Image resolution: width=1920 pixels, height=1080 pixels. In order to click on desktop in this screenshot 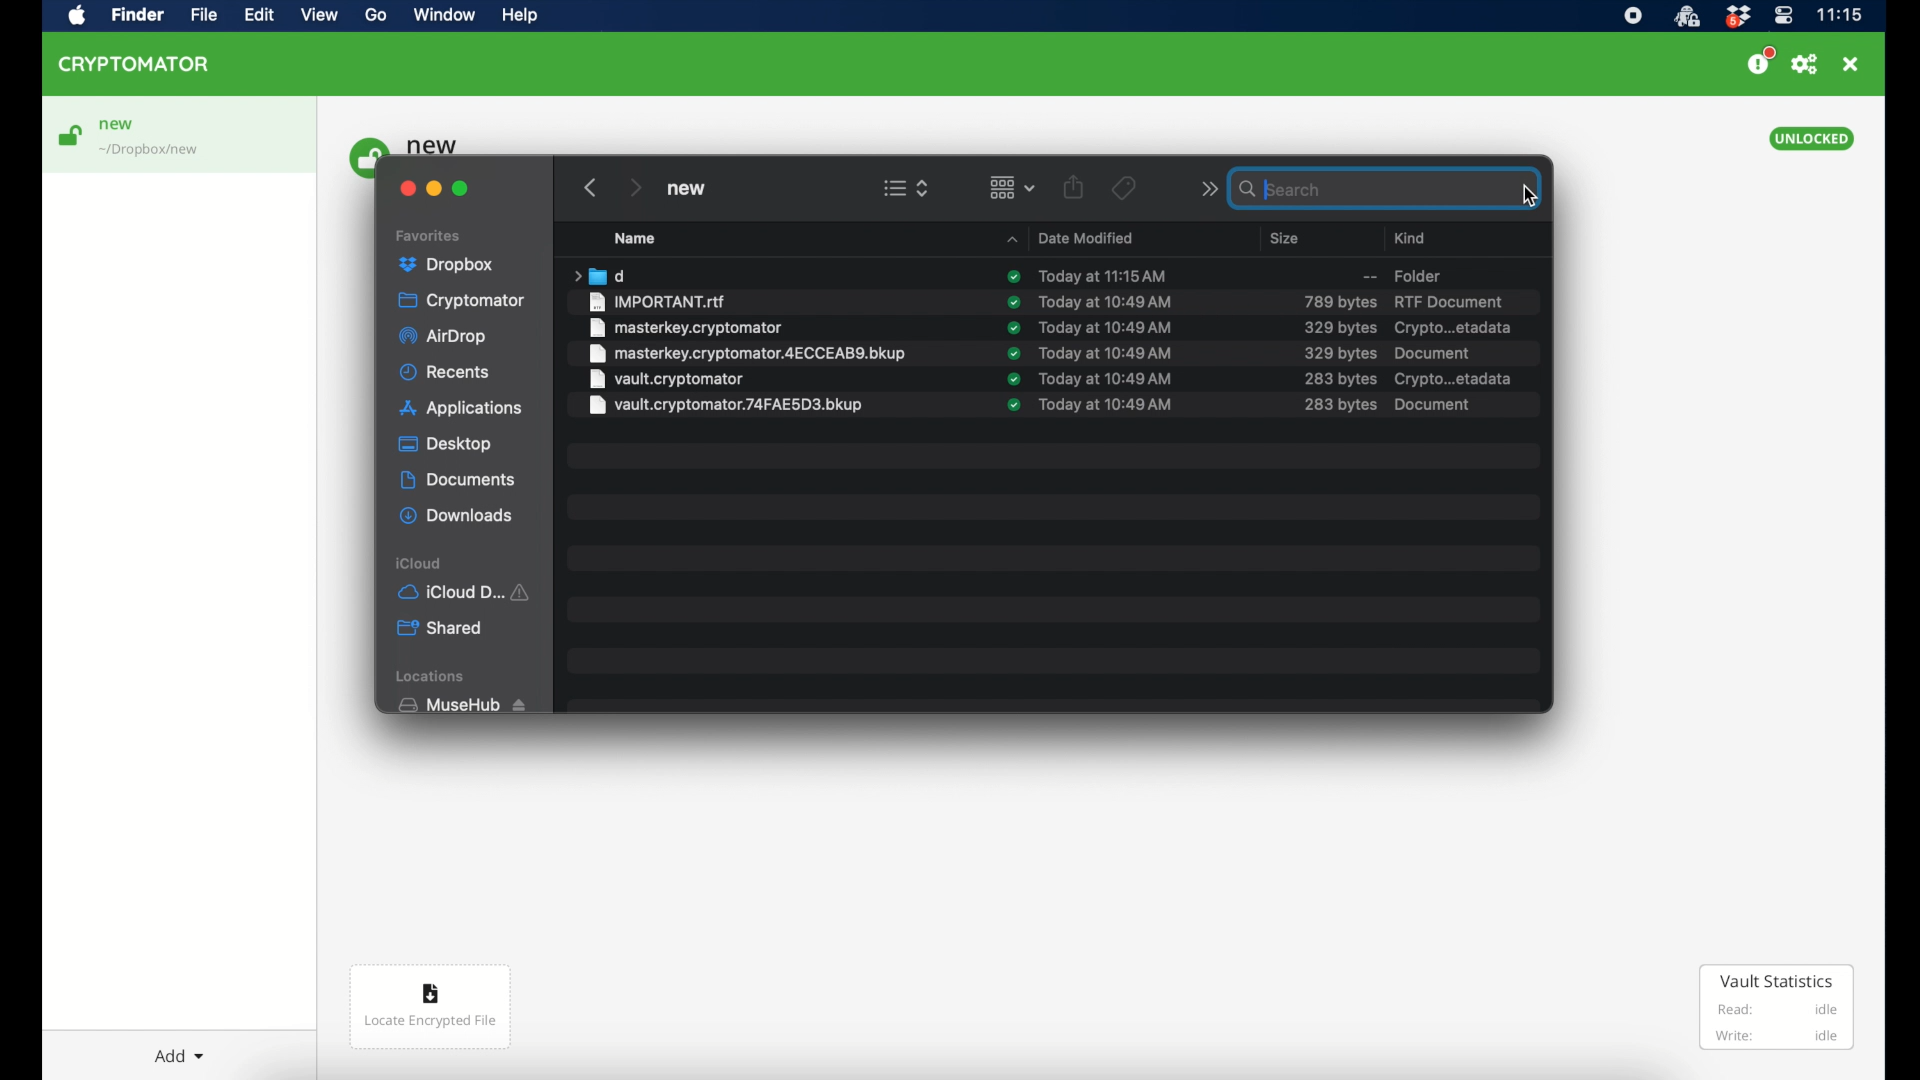, I will do `click(445, 444)`.